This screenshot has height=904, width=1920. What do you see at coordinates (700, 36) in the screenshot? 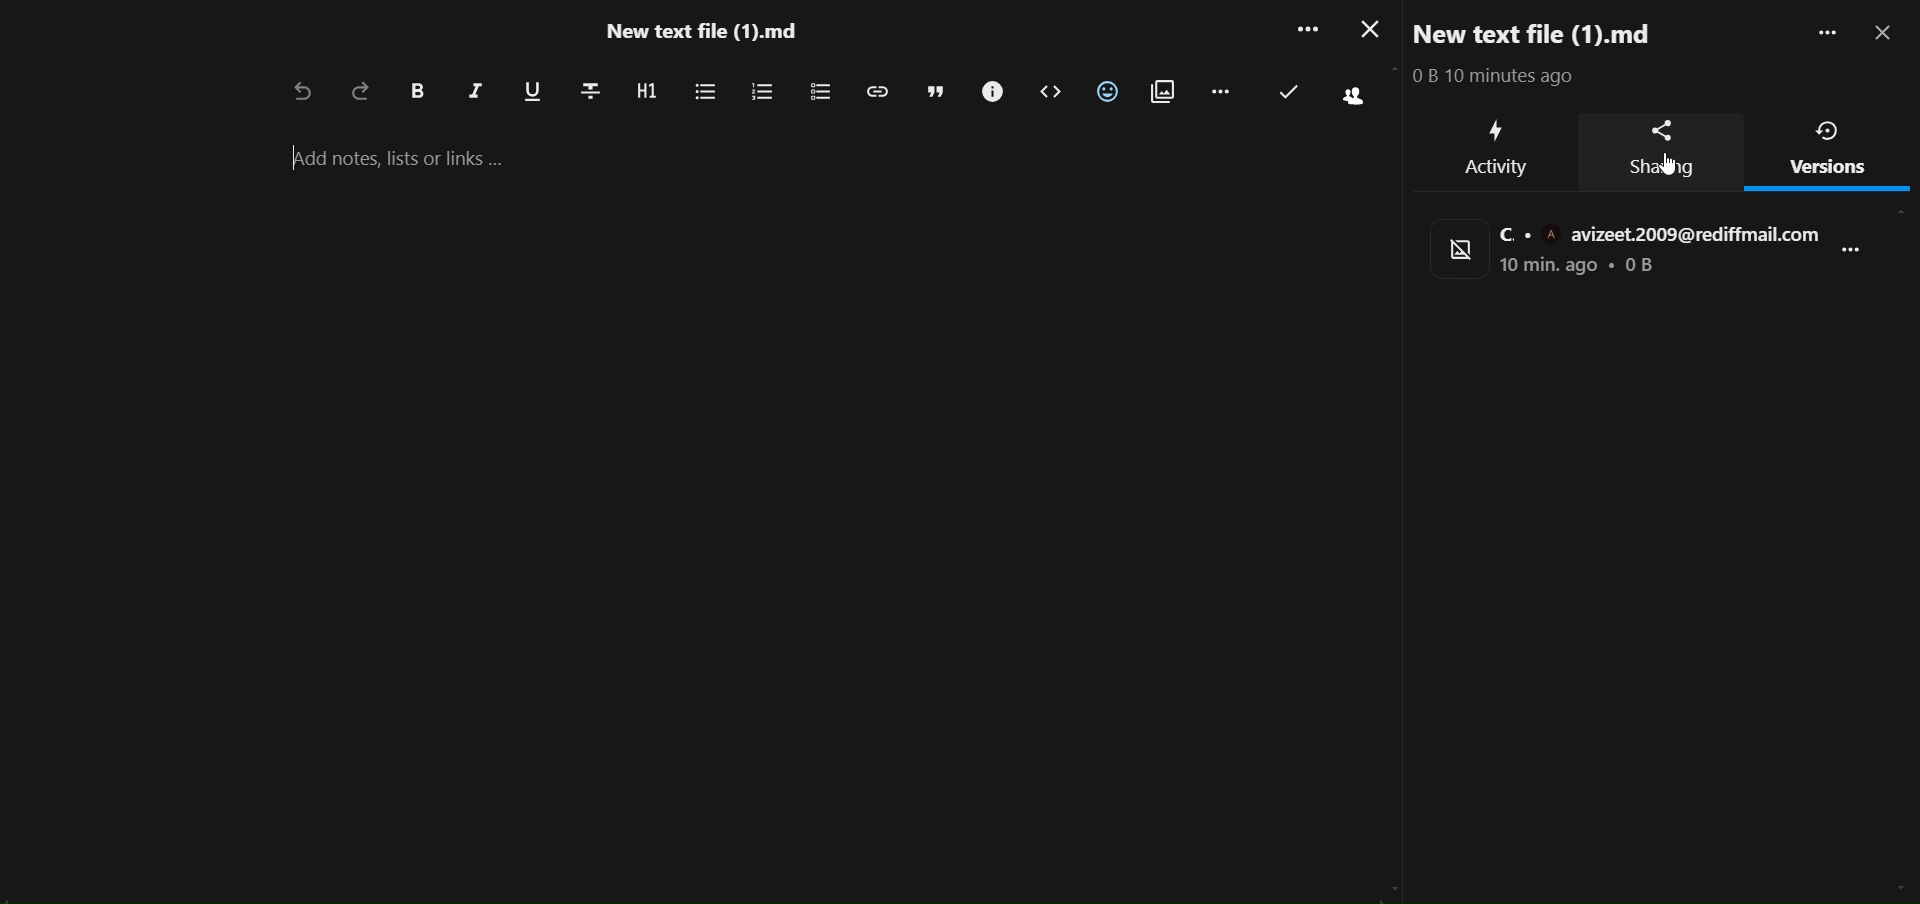
I see `file name` at bounding box center [700, 36].